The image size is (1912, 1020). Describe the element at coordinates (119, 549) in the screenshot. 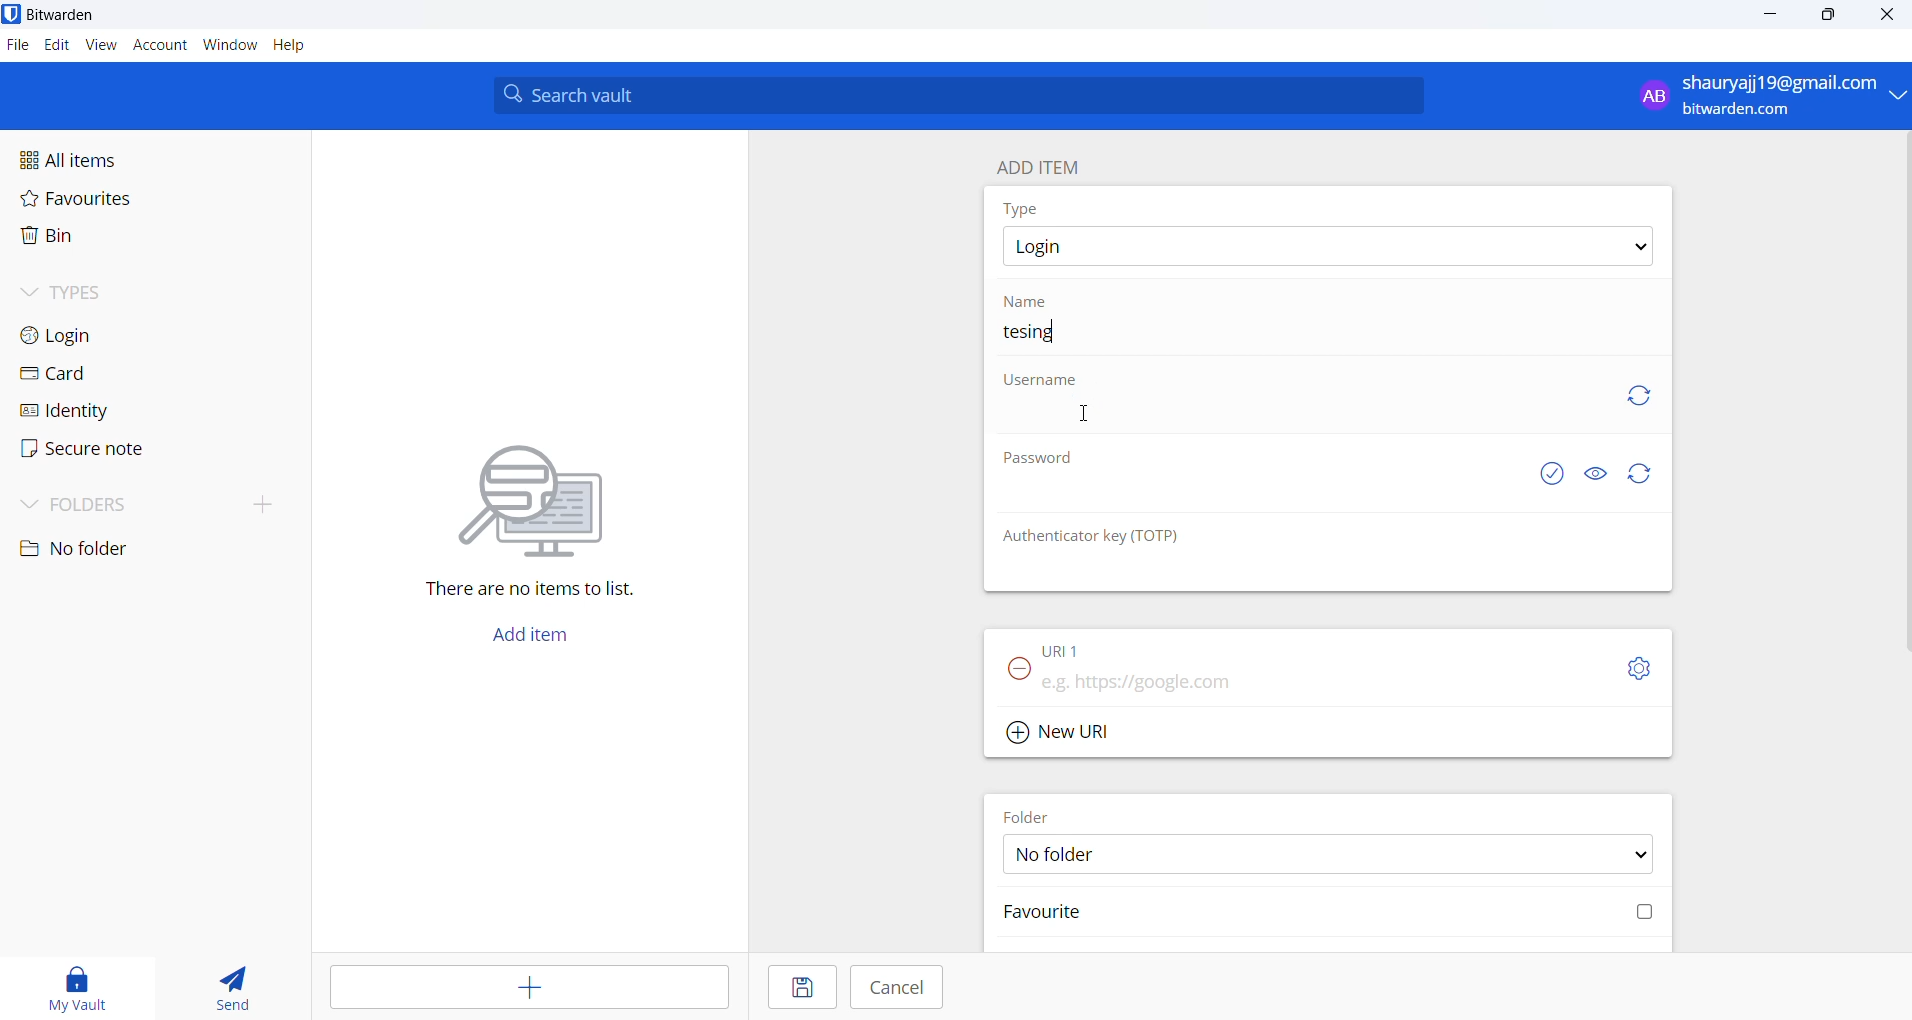

I see `no folder` at that location.